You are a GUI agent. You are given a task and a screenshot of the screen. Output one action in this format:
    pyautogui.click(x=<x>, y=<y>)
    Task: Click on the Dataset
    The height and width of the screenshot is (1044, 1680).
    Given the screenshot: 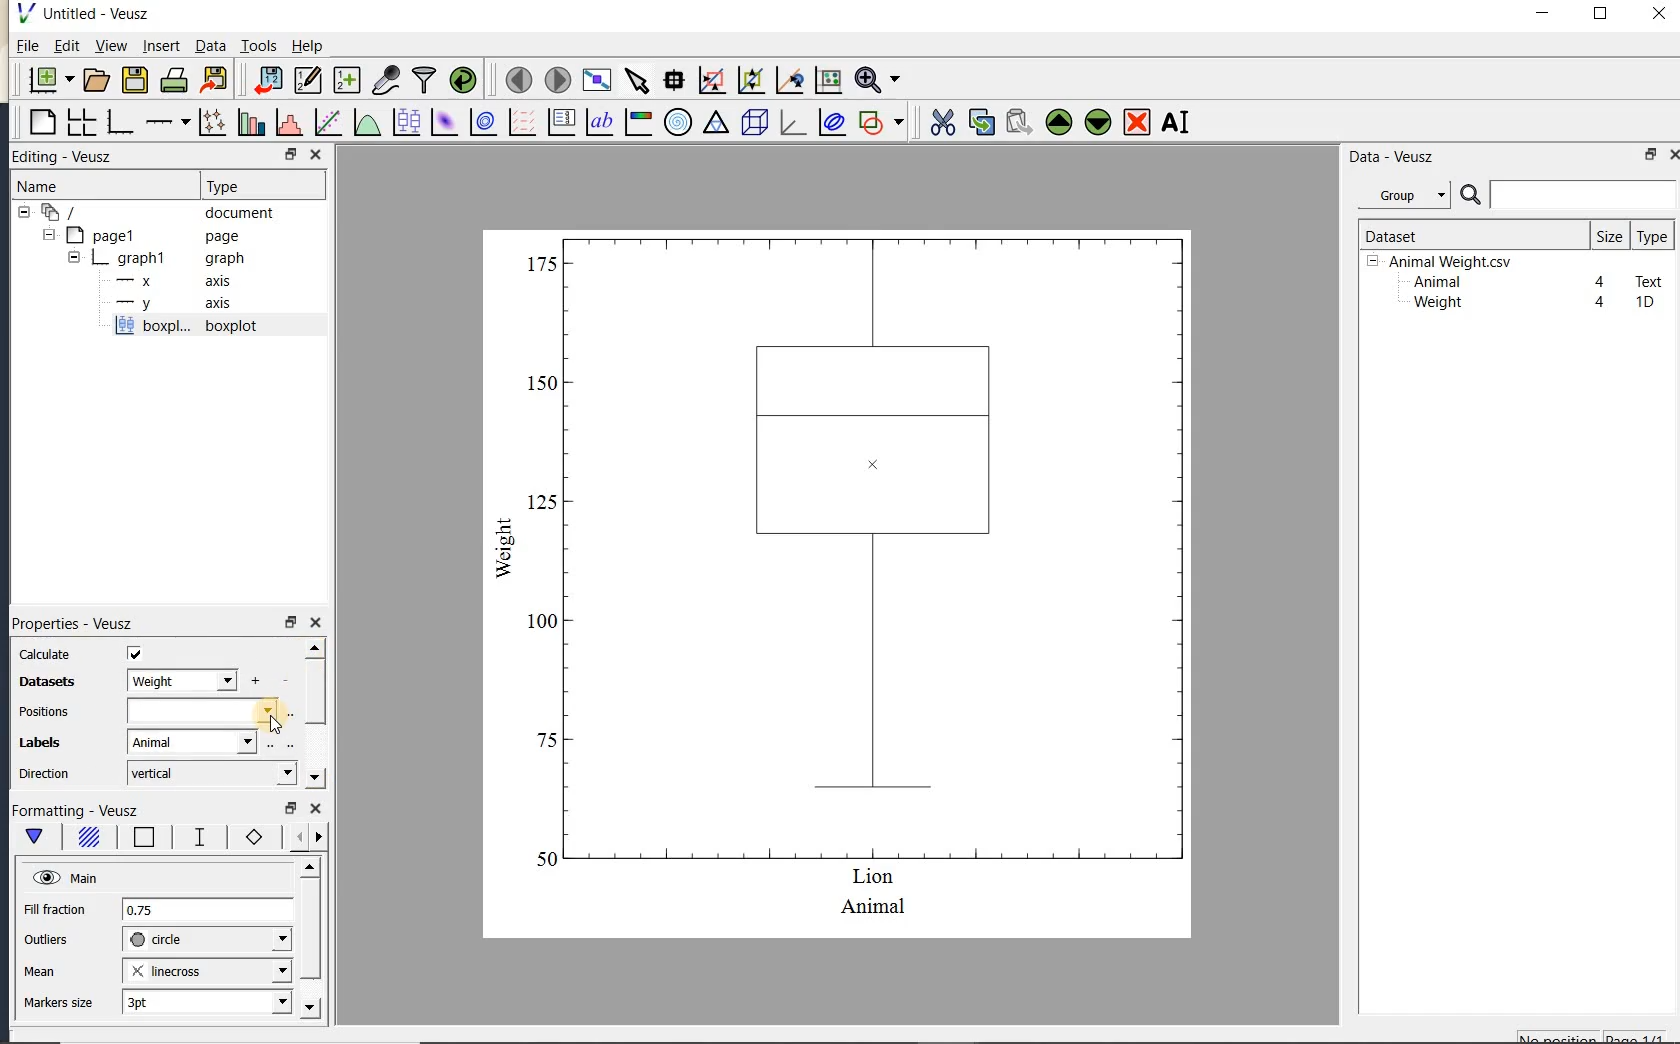 What is the action you would take?
    pyautogui.click(x=1465, y=235)
    